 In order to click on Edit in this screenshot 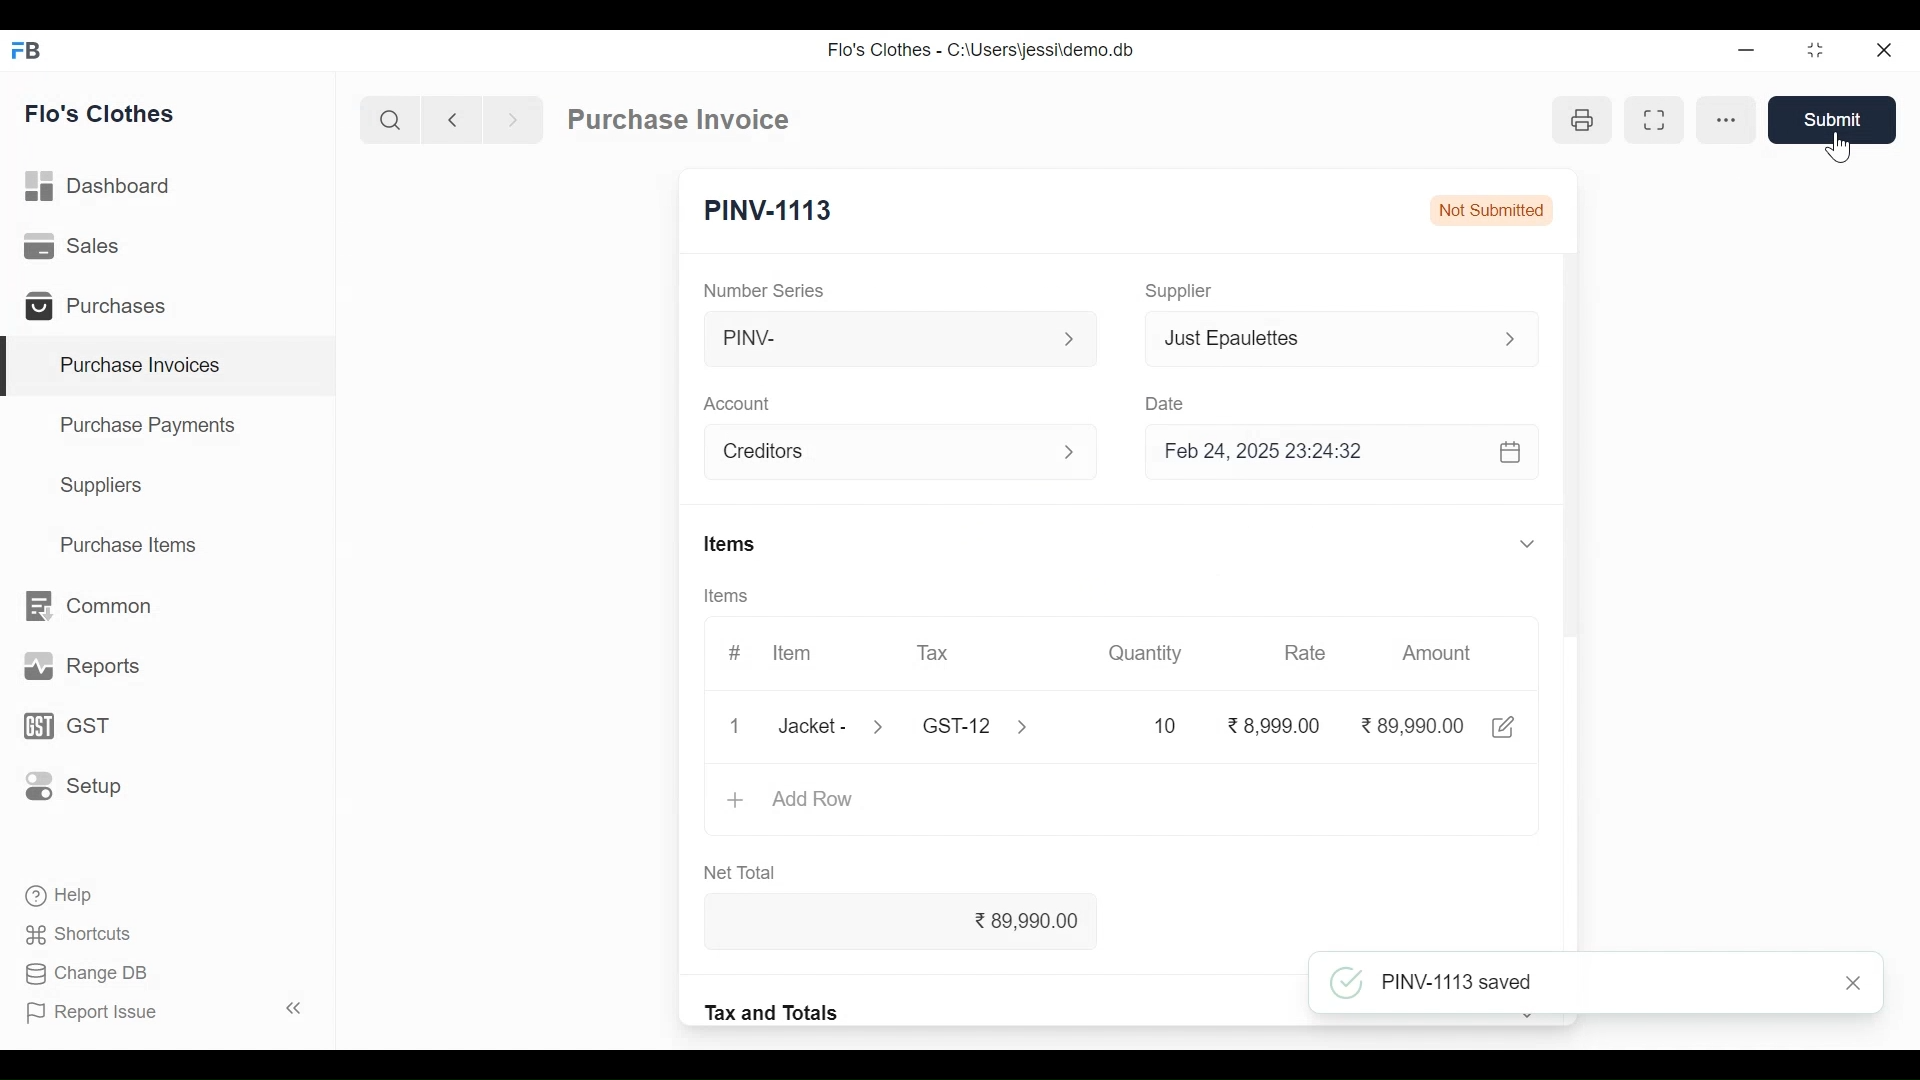, I will do `click(1504, 727)`.